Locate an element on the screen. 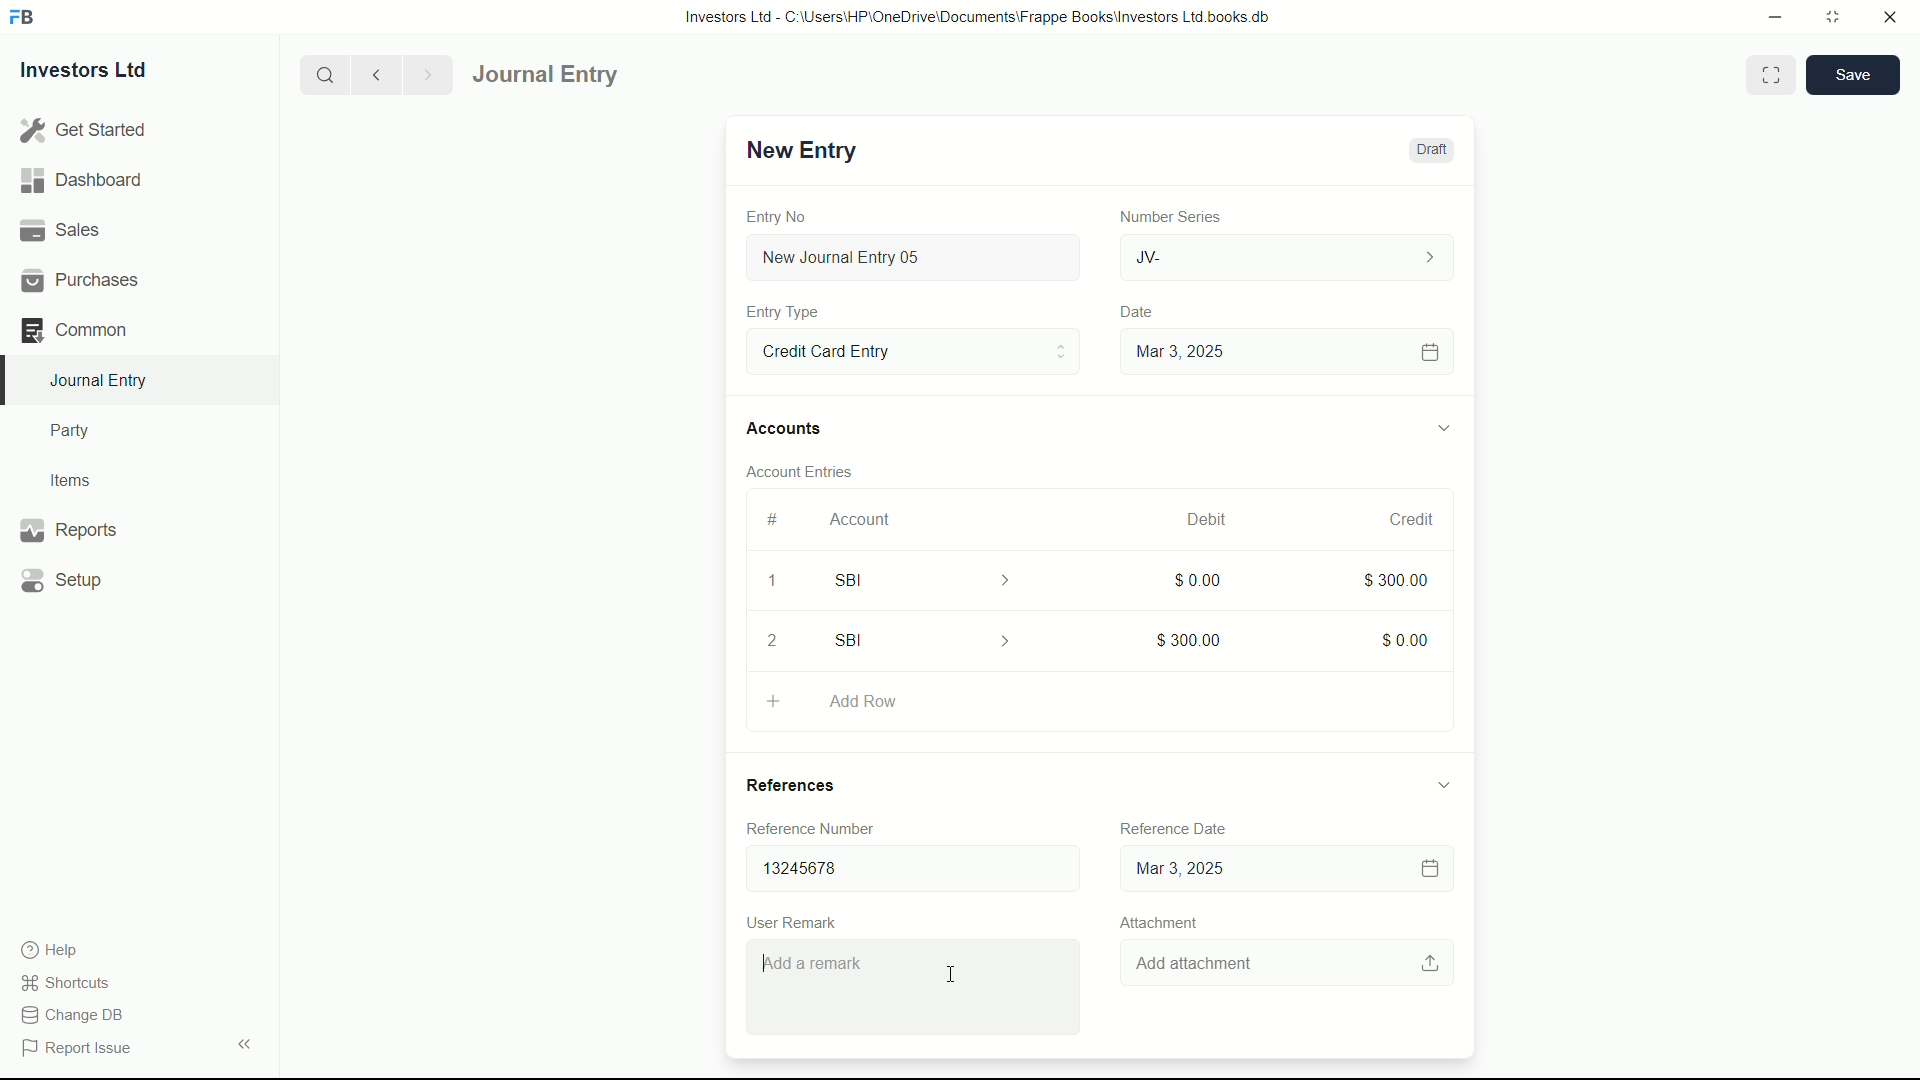 The width and height of the screenshot is (1920, 1080). Account is located at coordinates (861, 519).